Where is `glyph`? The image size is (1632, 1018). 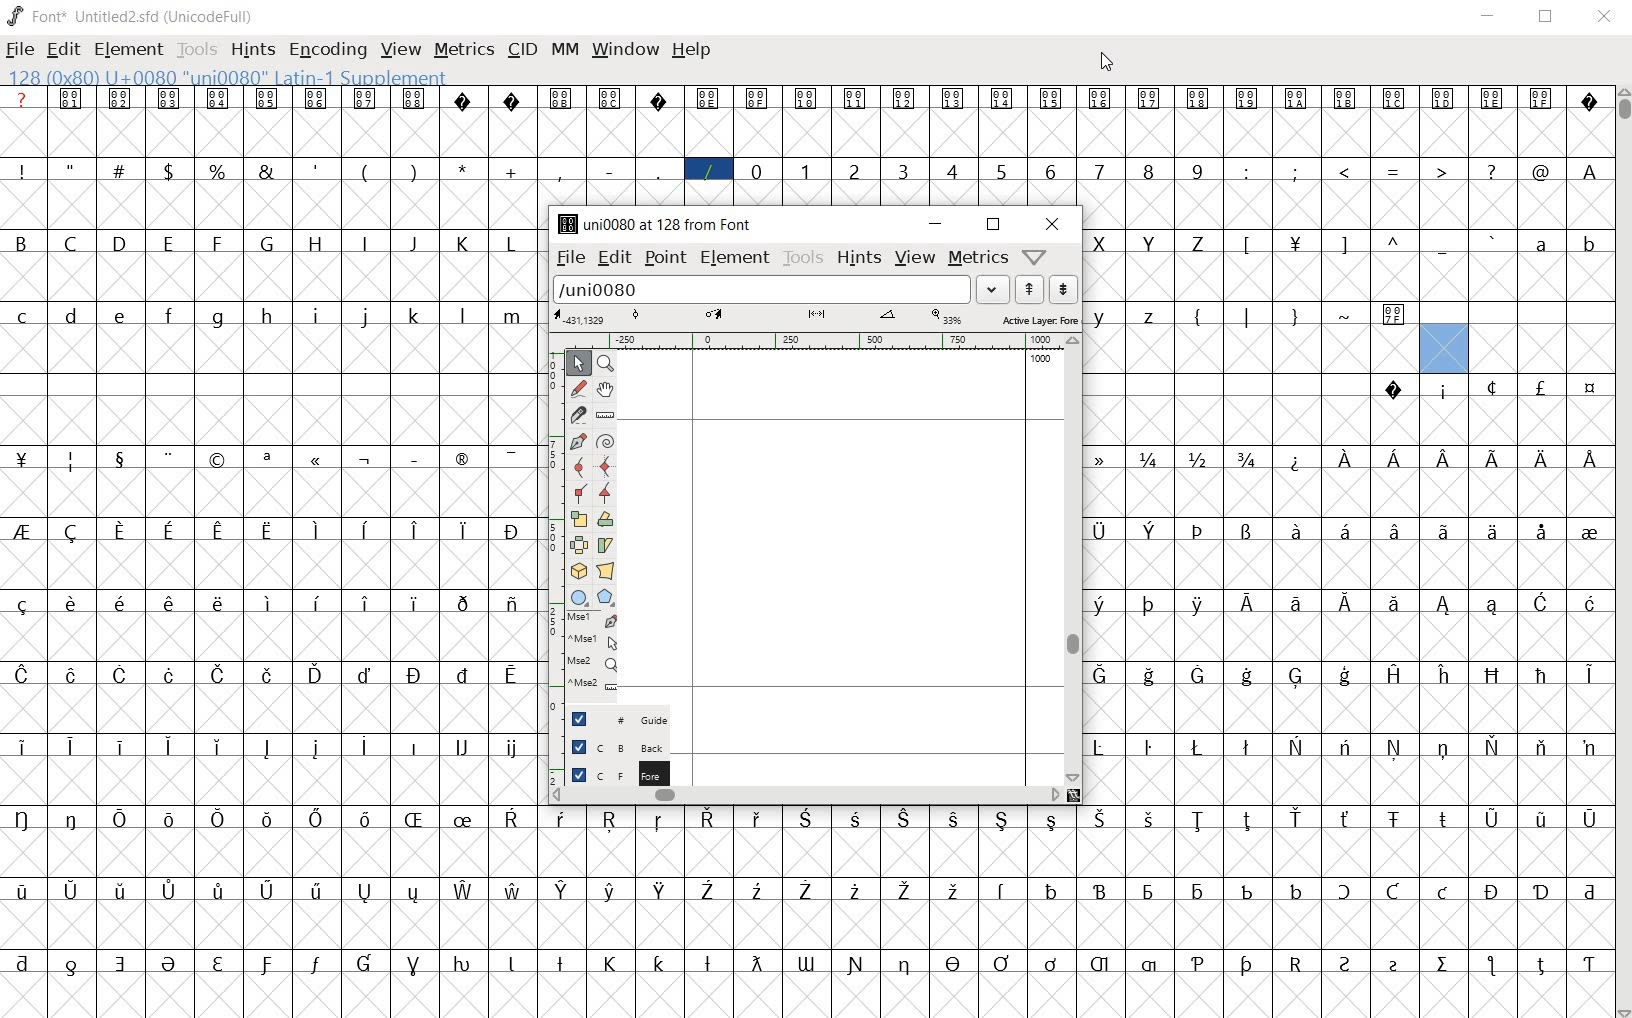
glyph is located at coordinates (268, 675).